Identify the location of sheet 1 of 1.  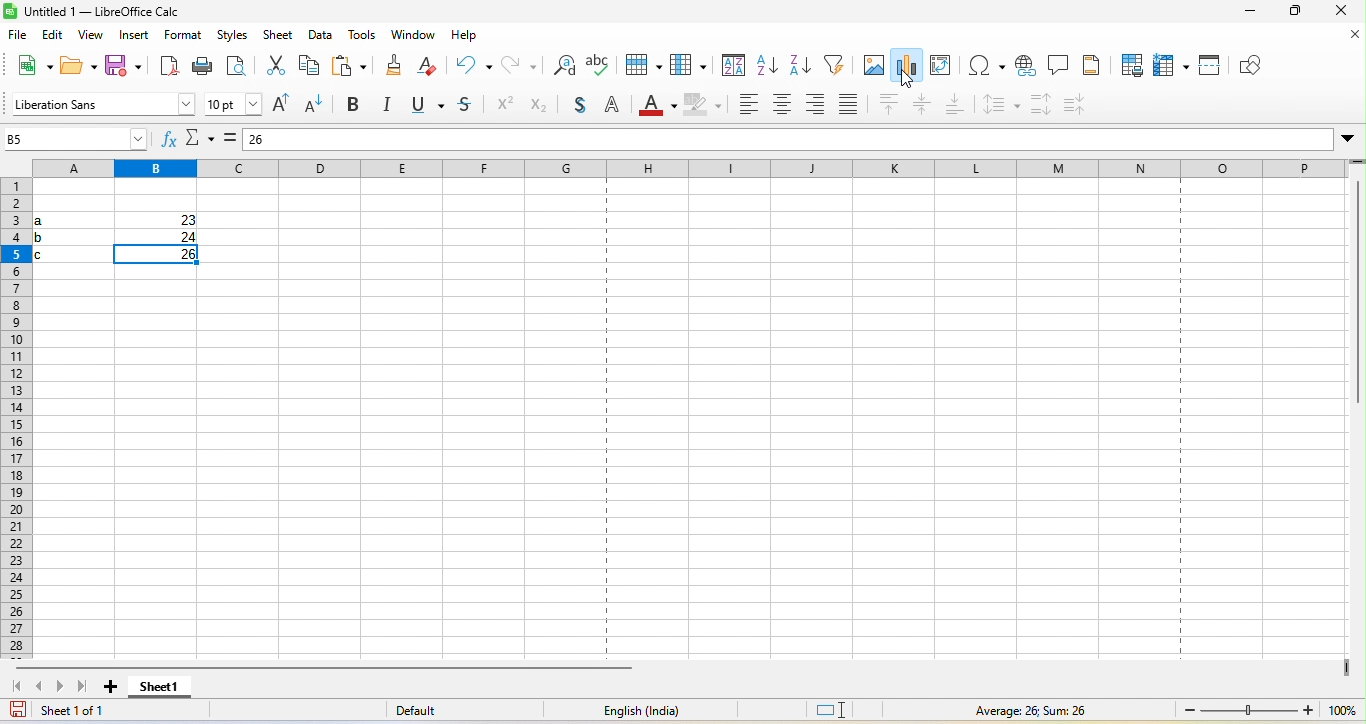
(94, 712).